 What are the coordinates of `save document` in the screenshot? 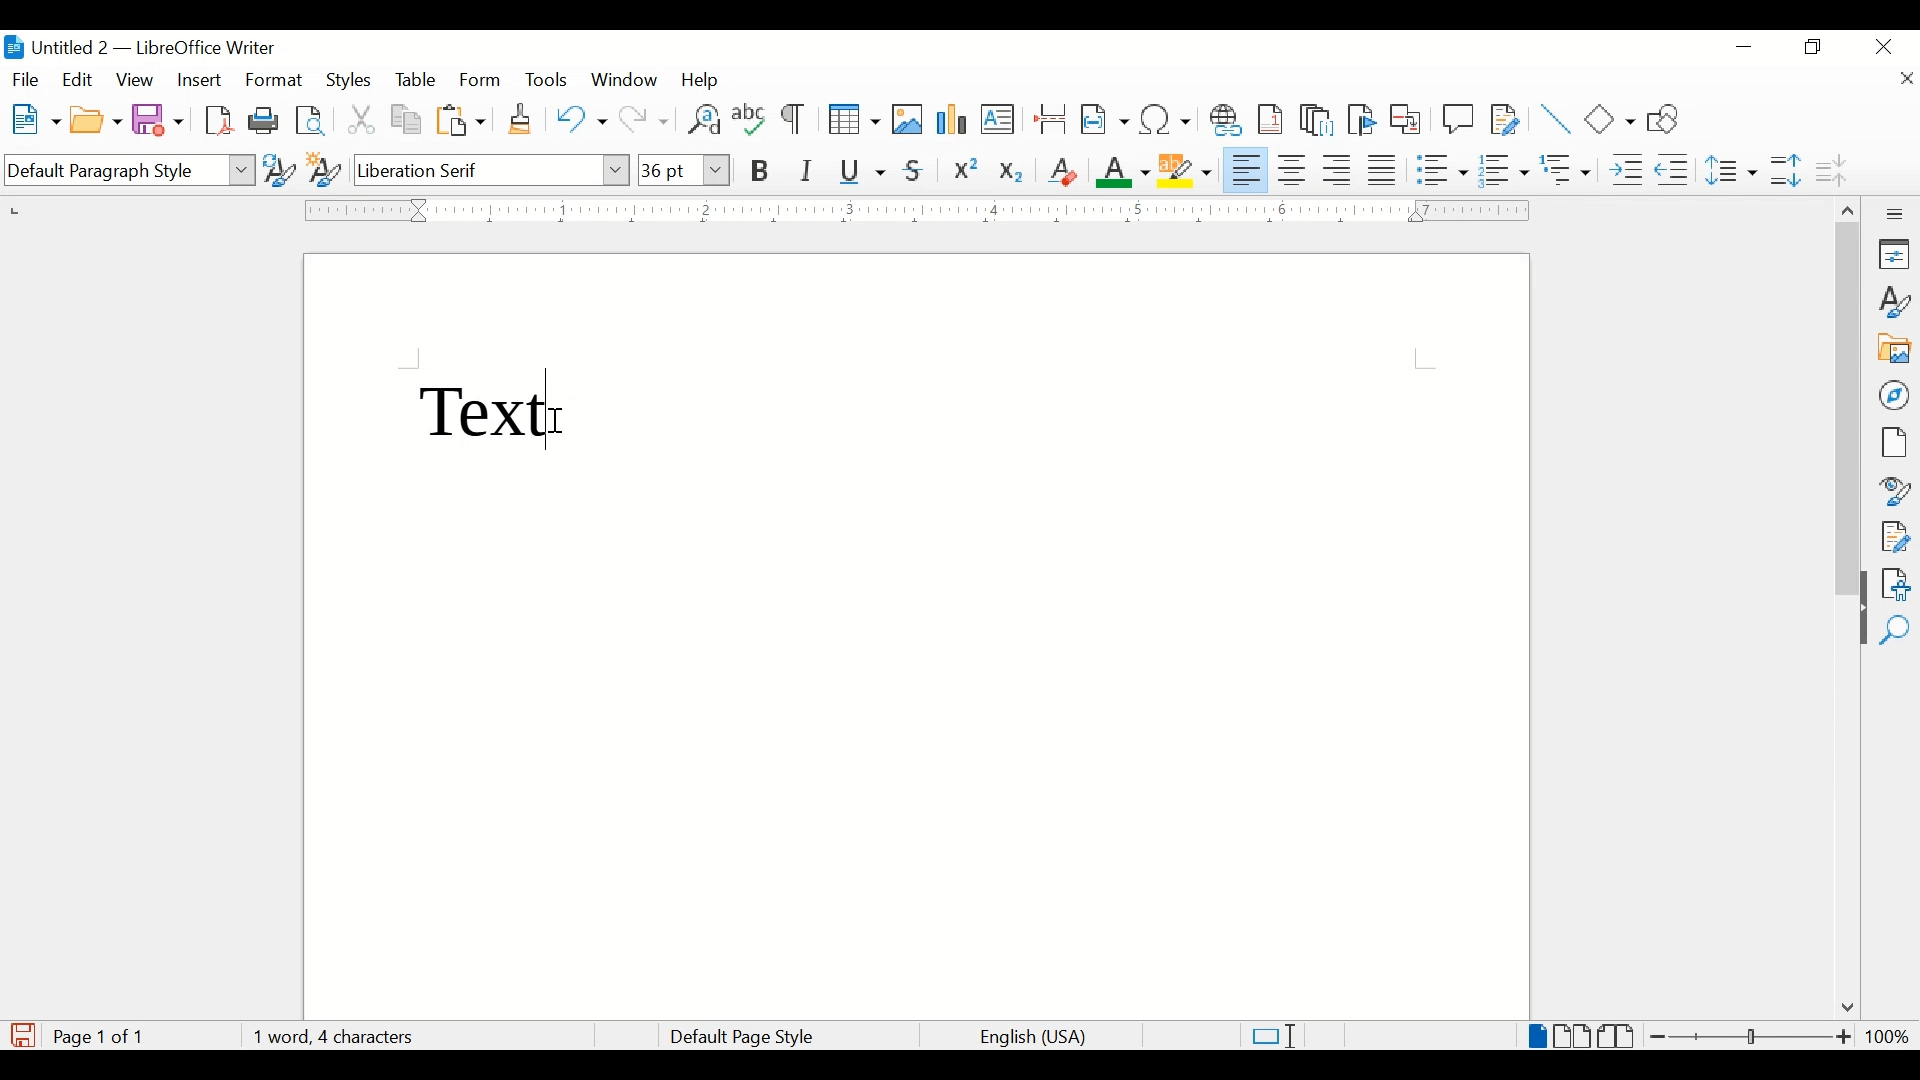 It's located at (23, 1035).